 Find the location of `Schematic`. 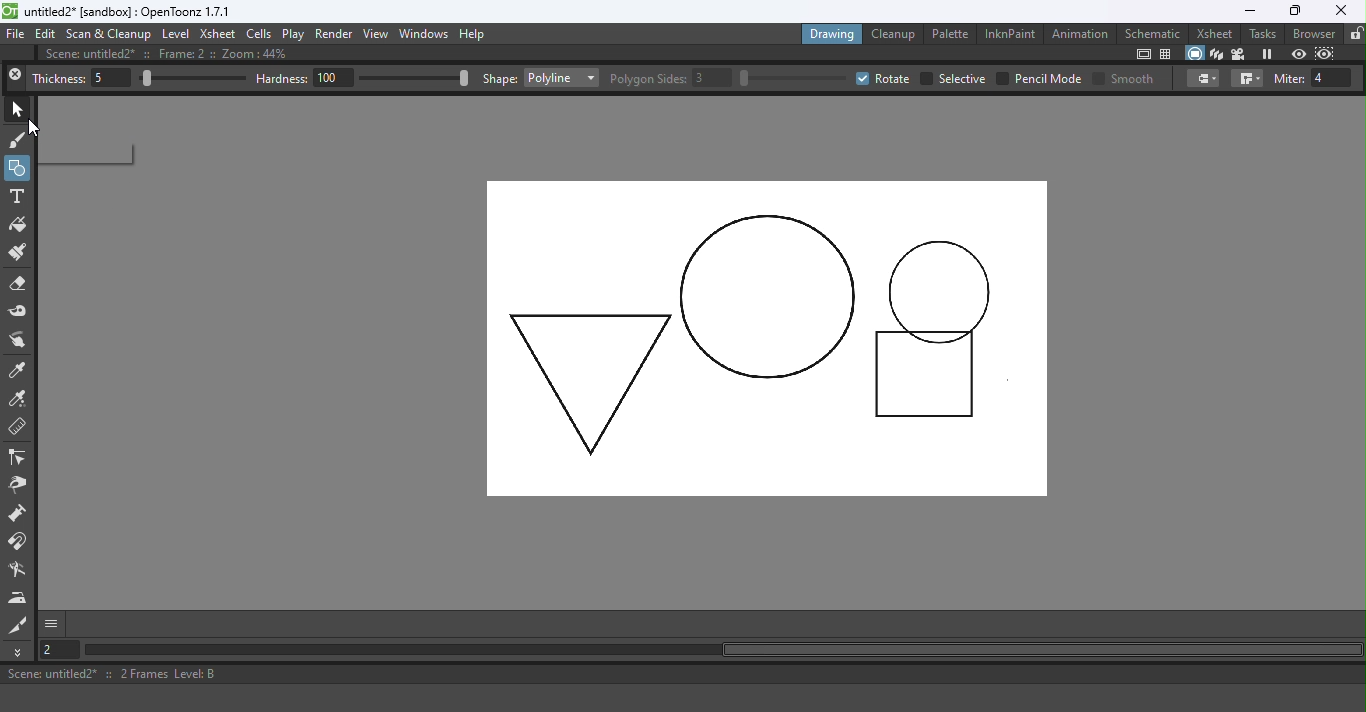

Schematic is located at coordinates (1154, 32).